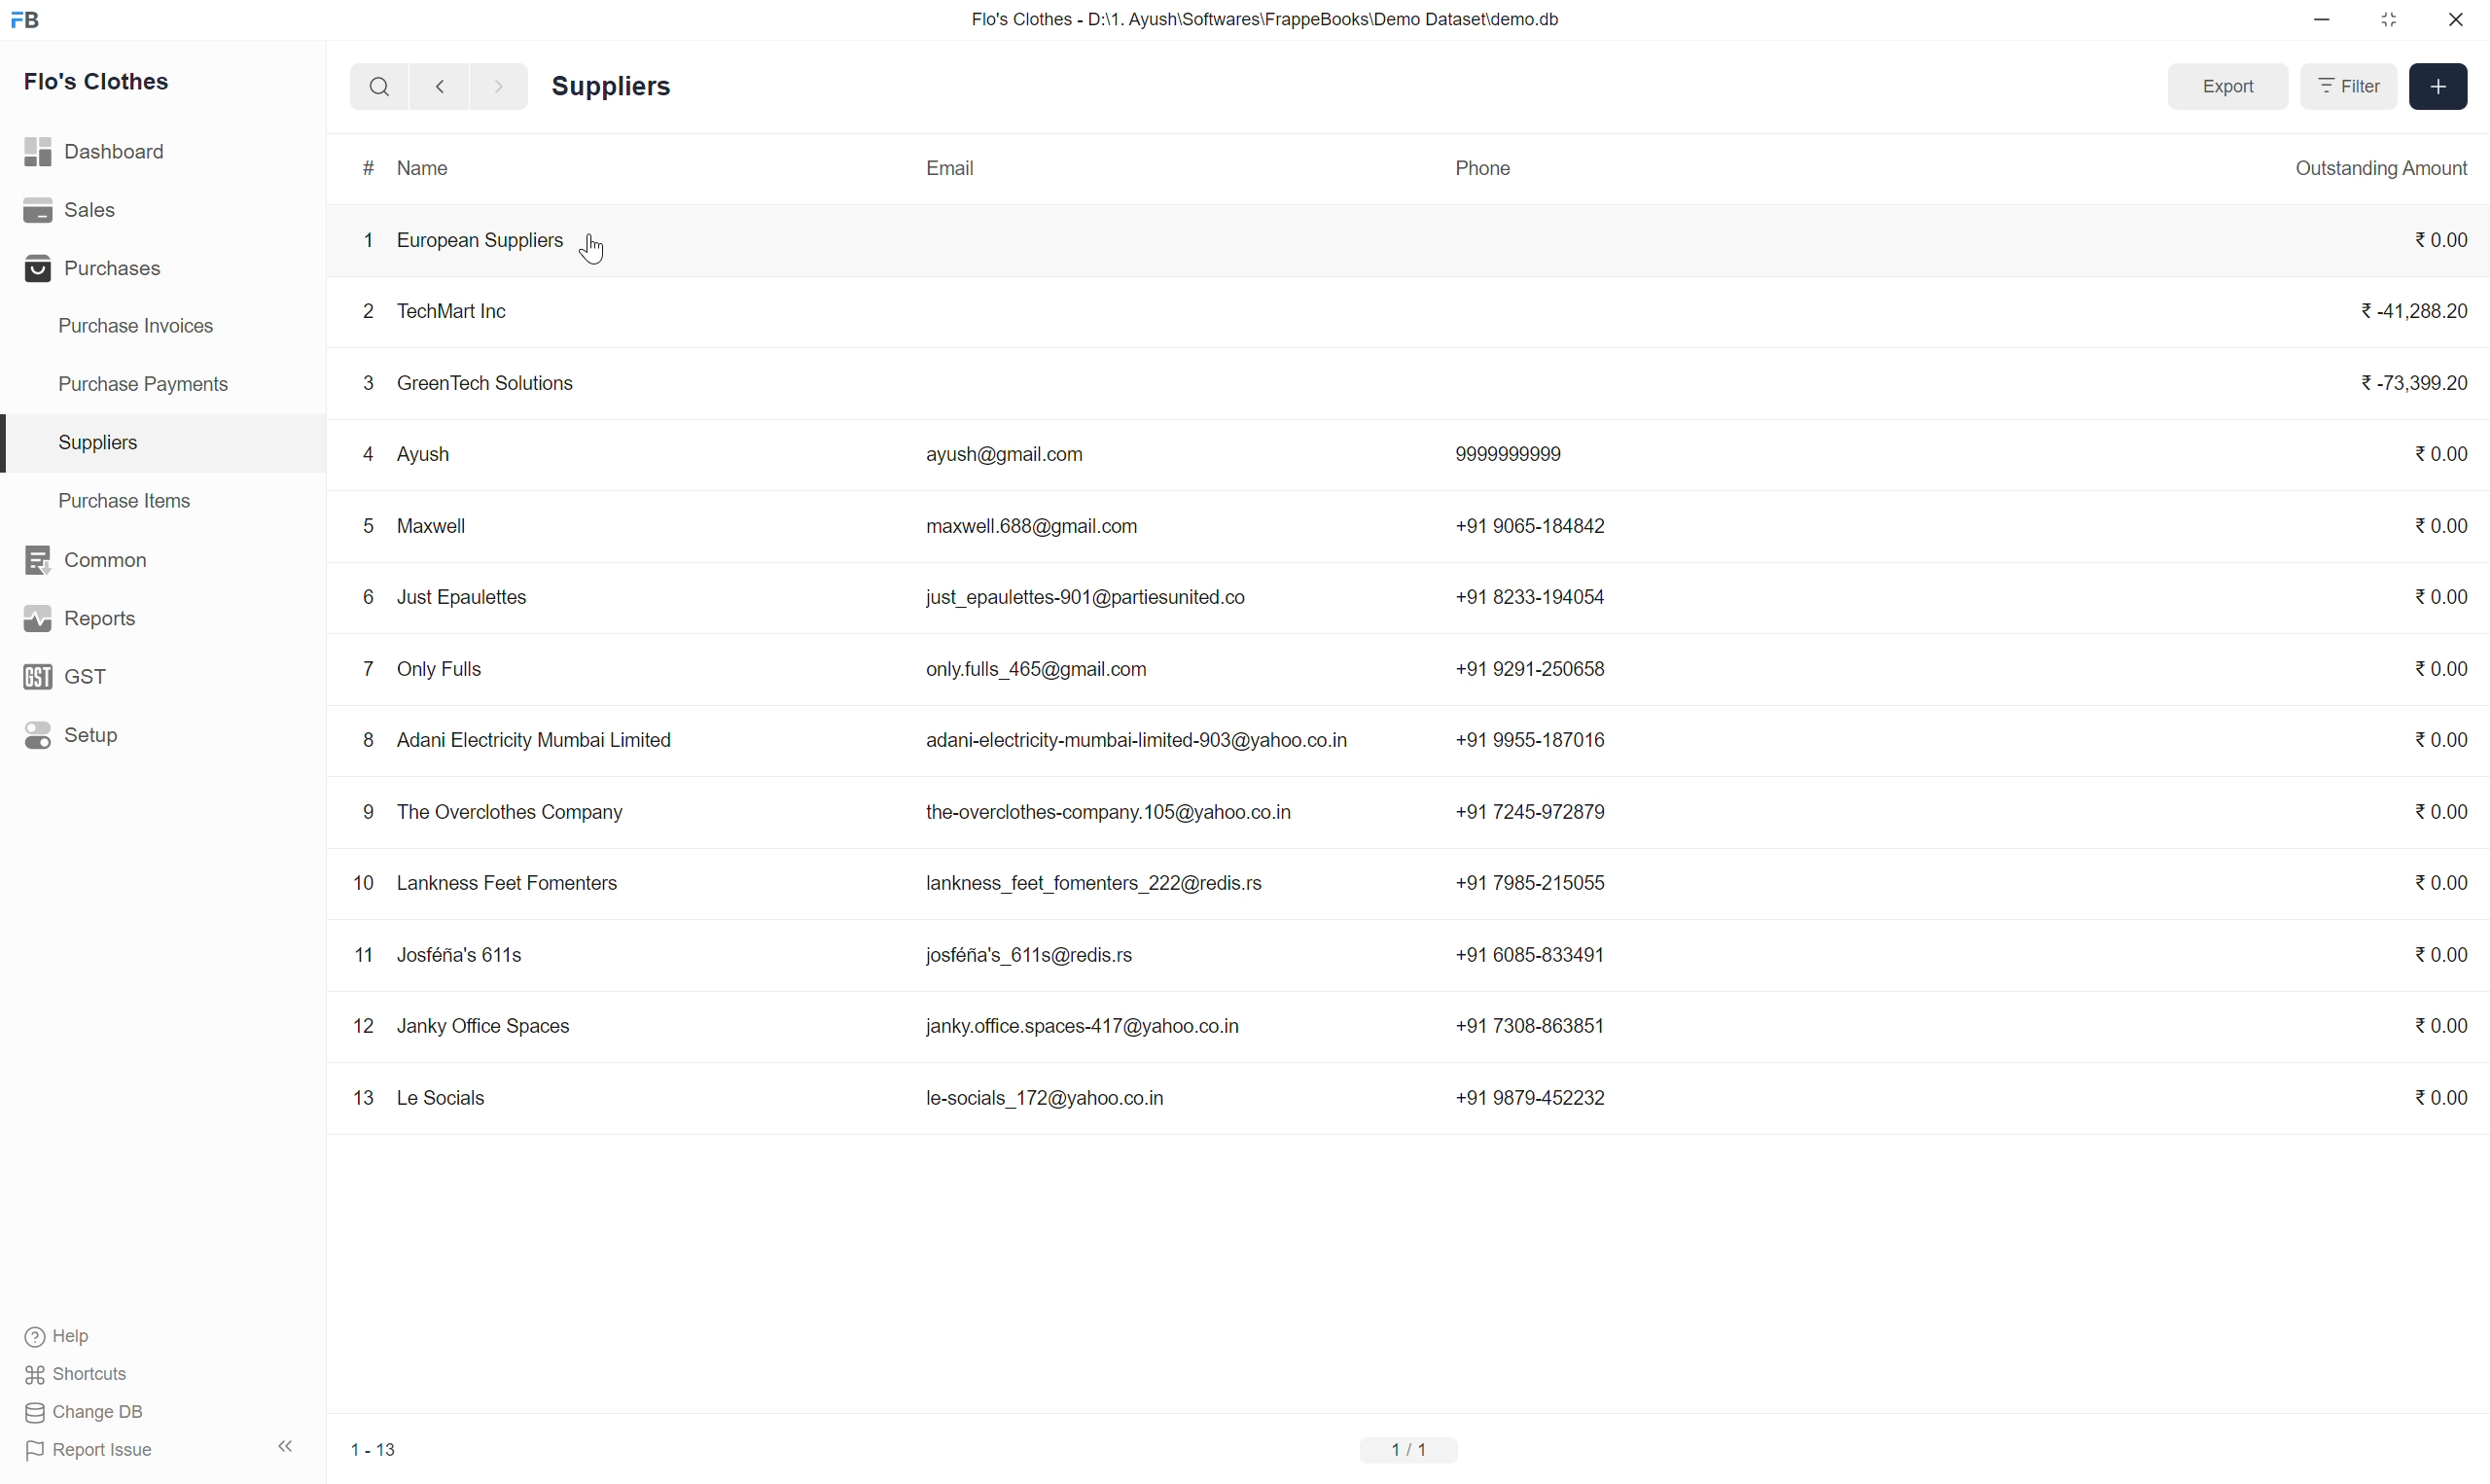 The width and height of the screenshot is (2490, 1484). I want to click on josféna's 611s@redis.rs, so click(1021, 953).